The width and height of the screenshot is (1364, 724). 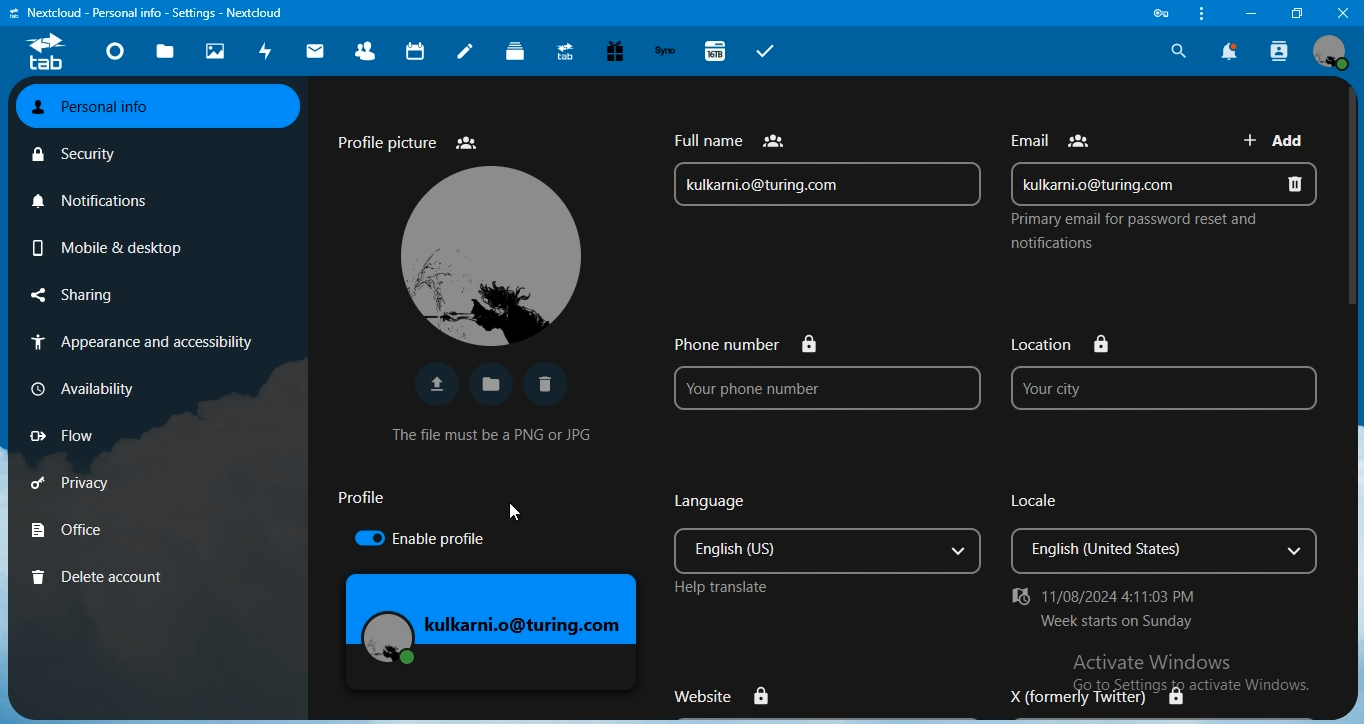 I want to click on sharing, so click(x=73, y=295).